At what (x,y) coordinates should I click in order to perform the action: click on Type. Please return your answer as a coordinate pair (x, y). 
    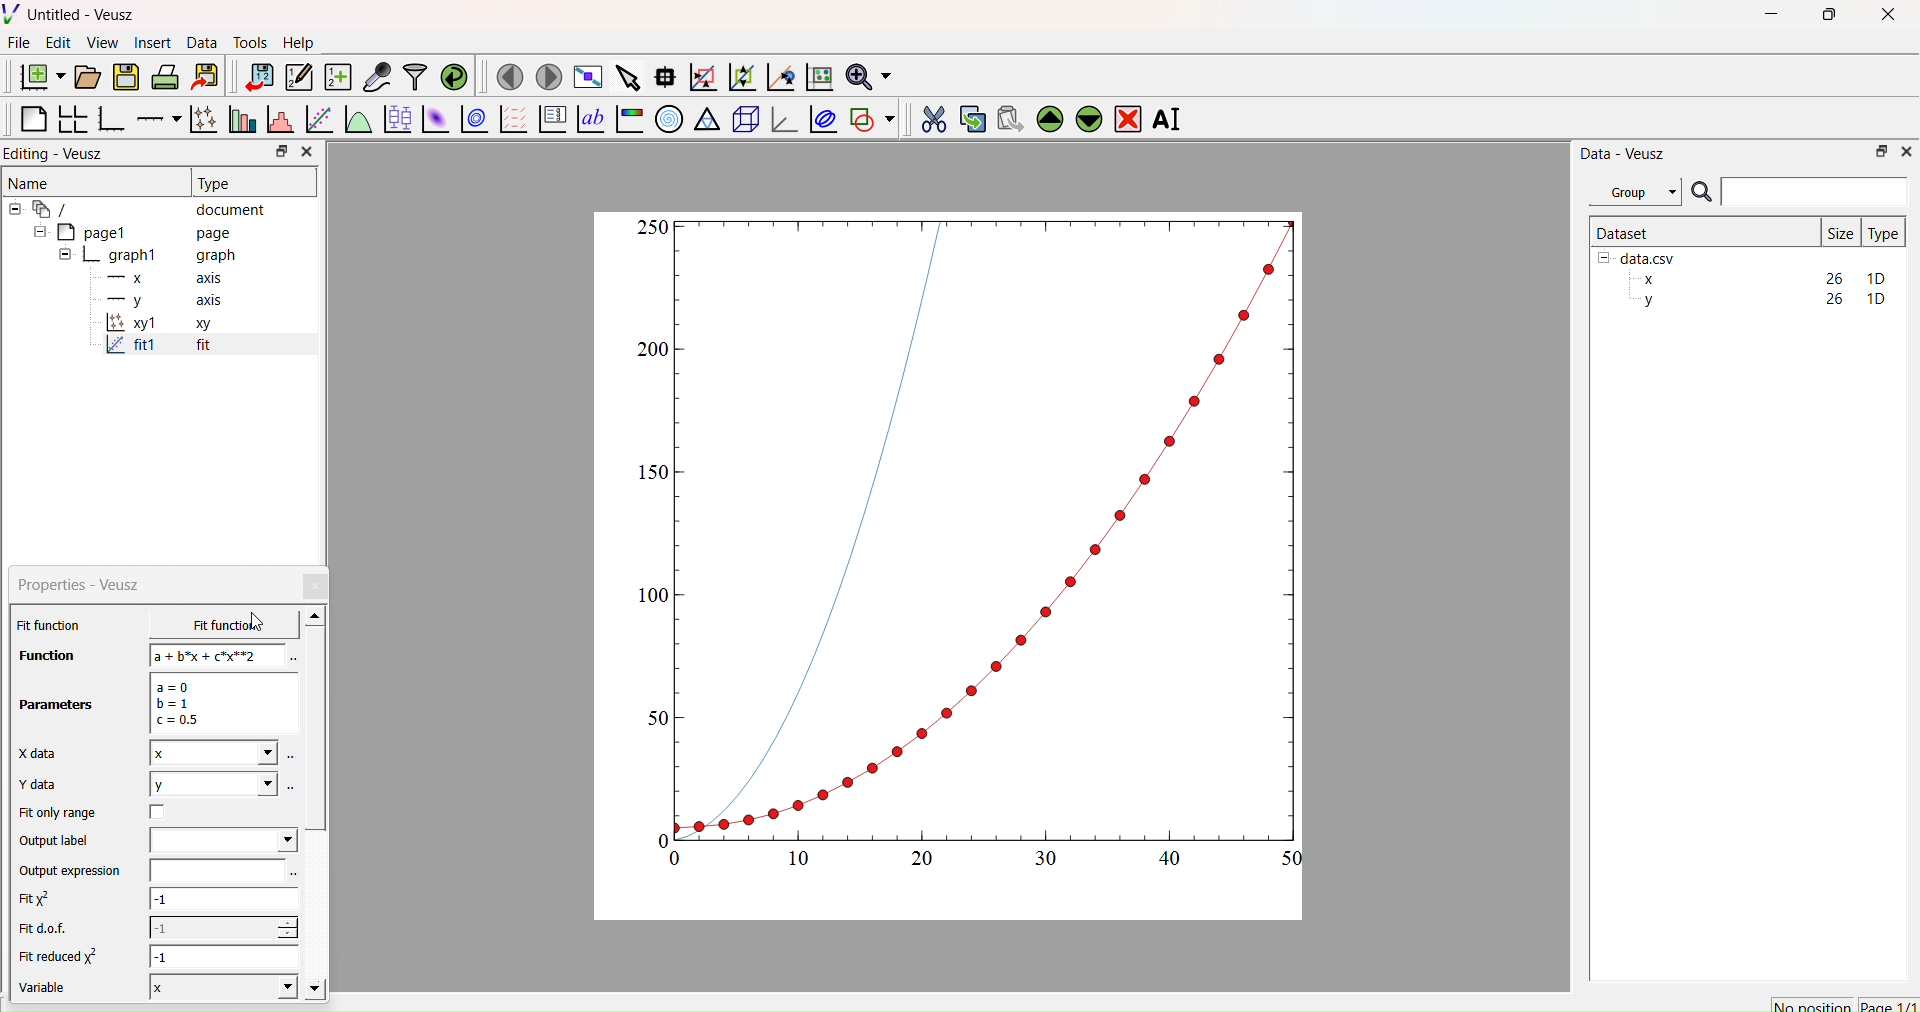
    Looking at the image, I should click on (217, 183).